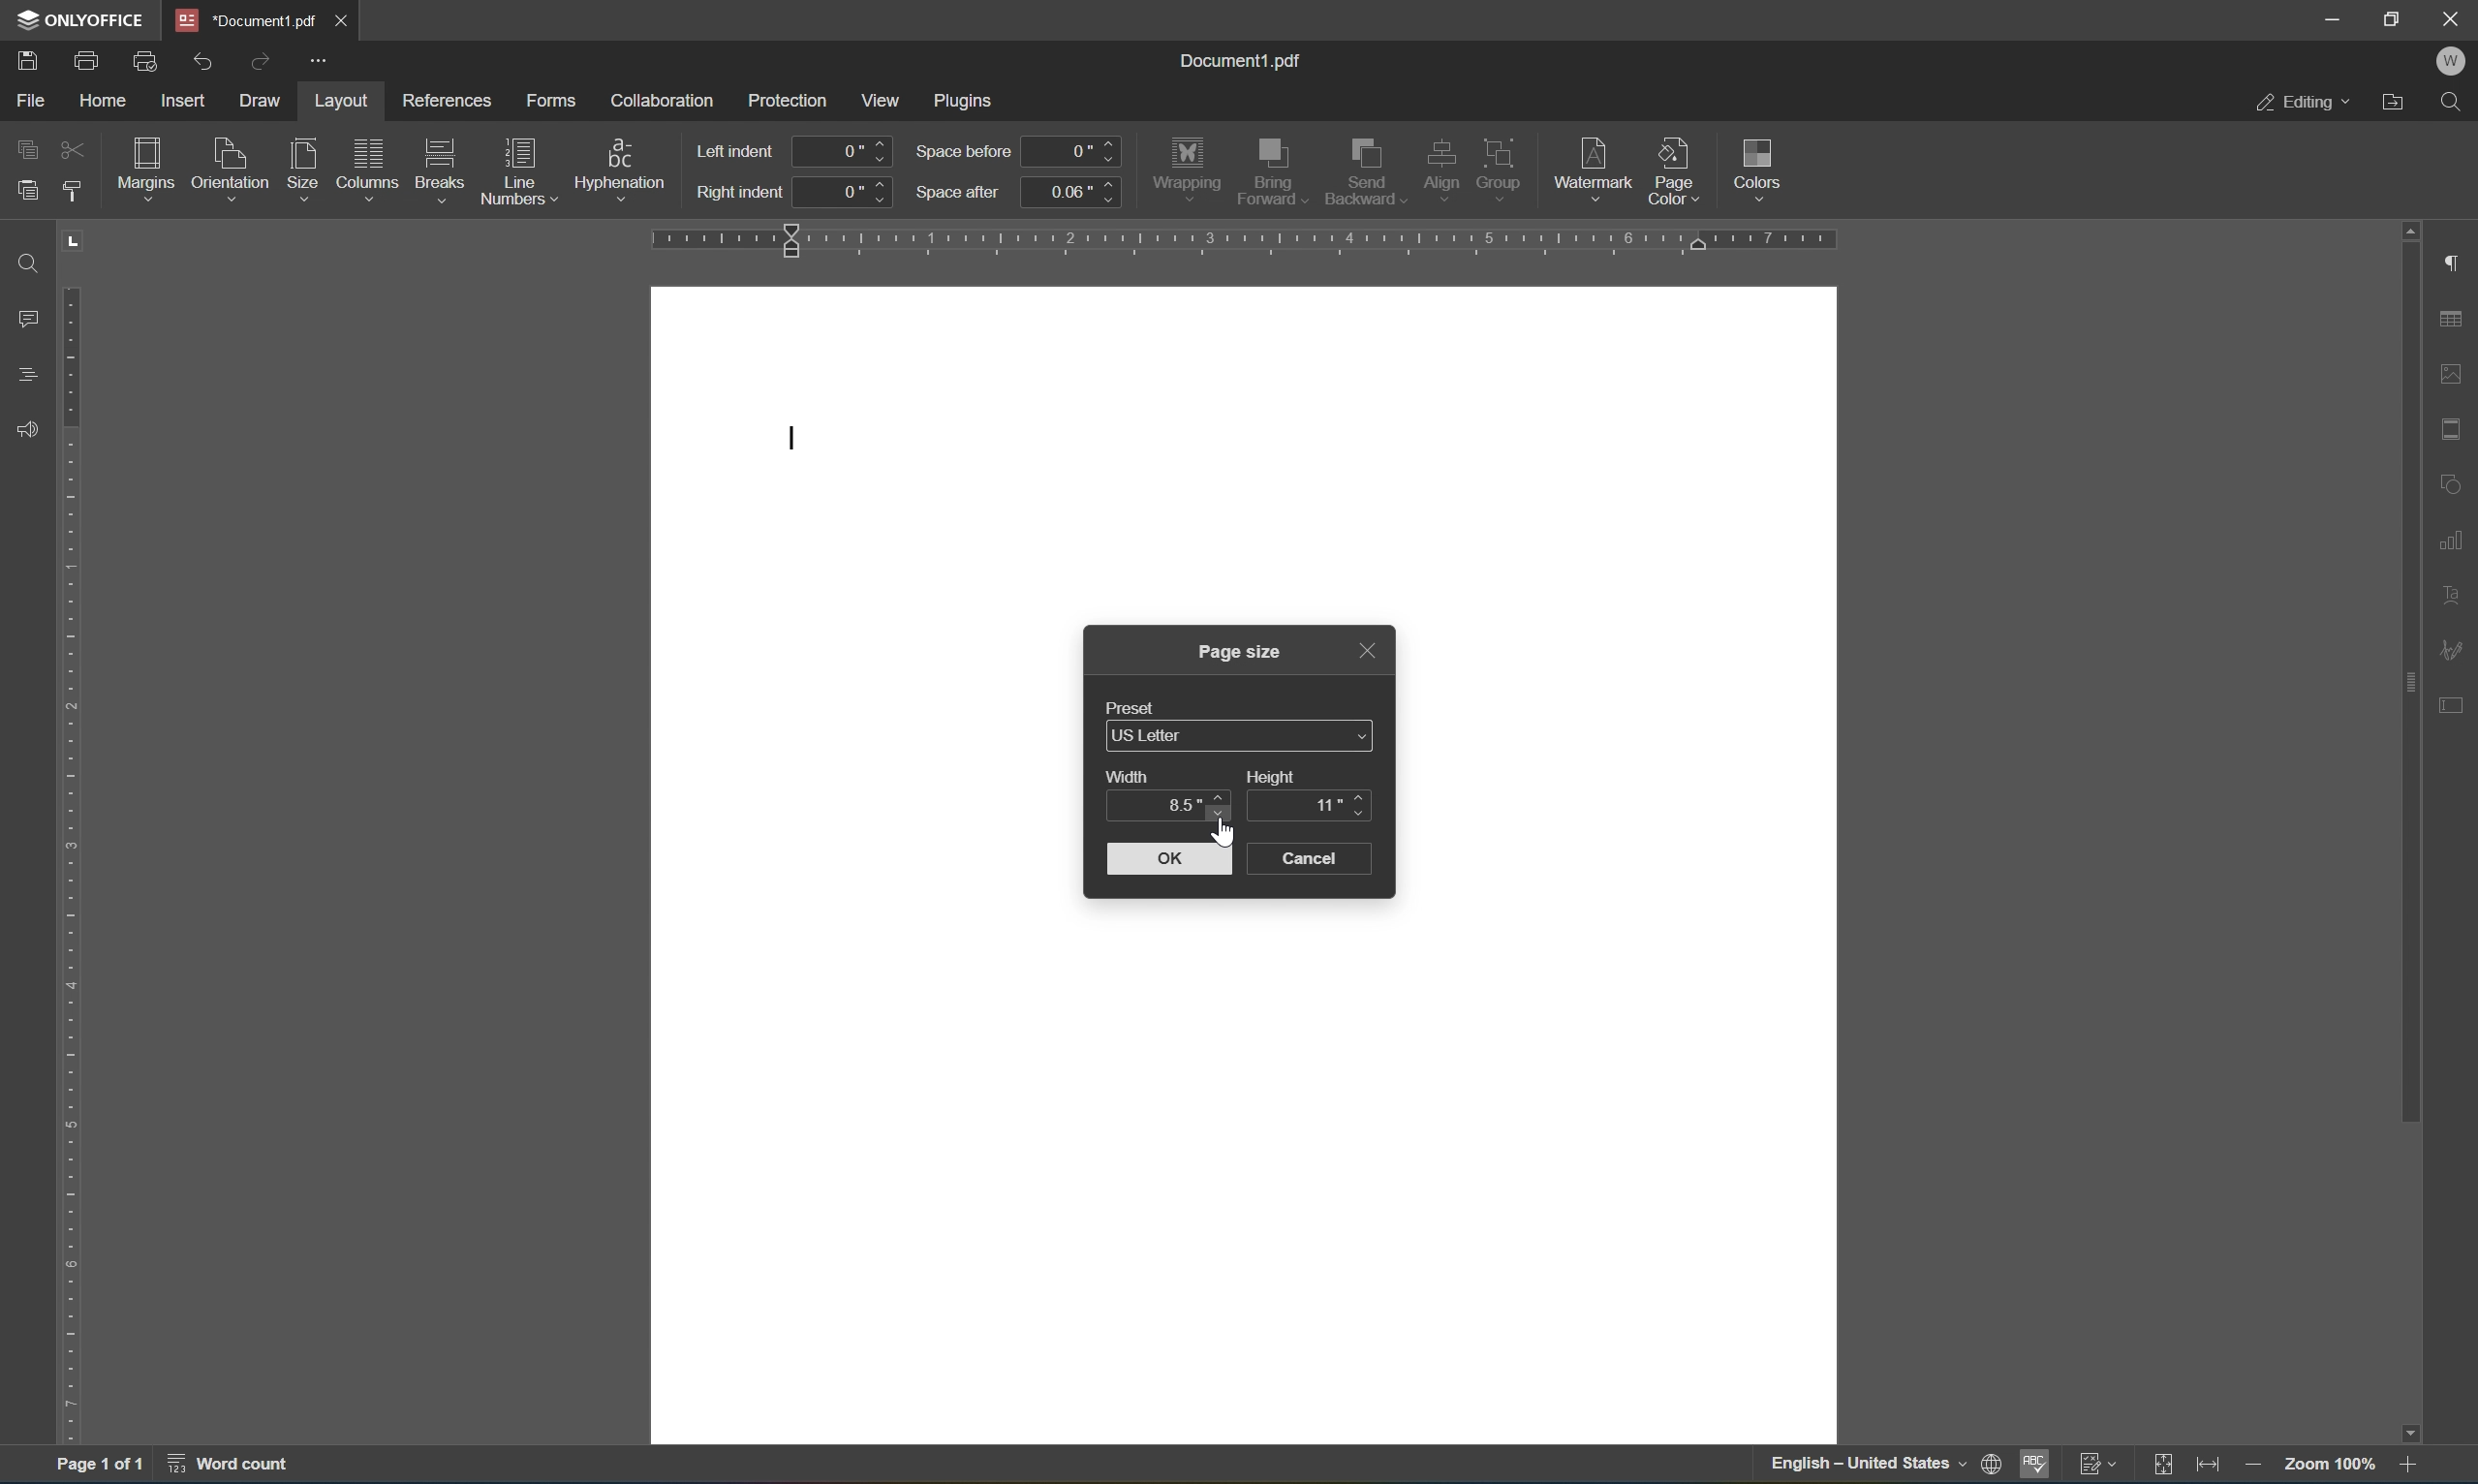  Describe the element at coordinates (2453, 377) in the screenshot. I see `image settings` at that location.